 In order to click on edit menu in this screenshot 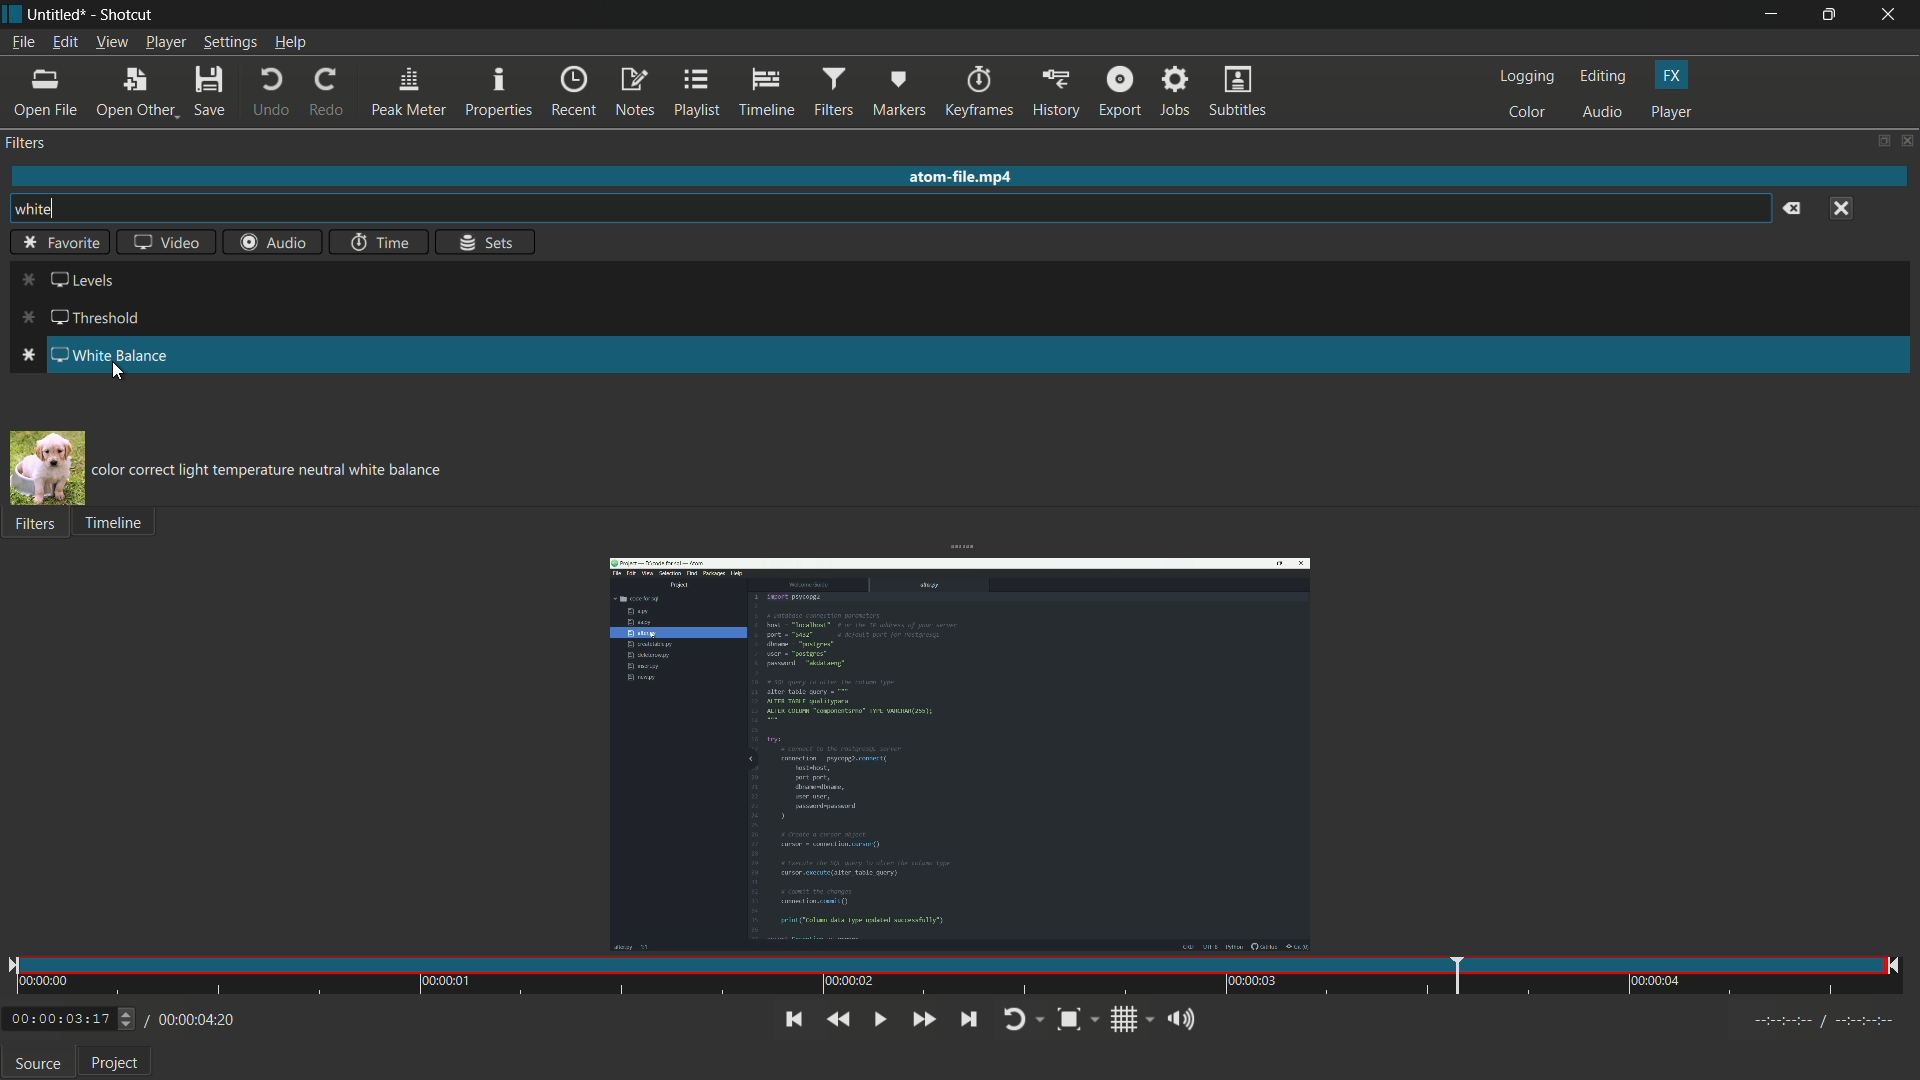, I will do `click(64, 41)`.